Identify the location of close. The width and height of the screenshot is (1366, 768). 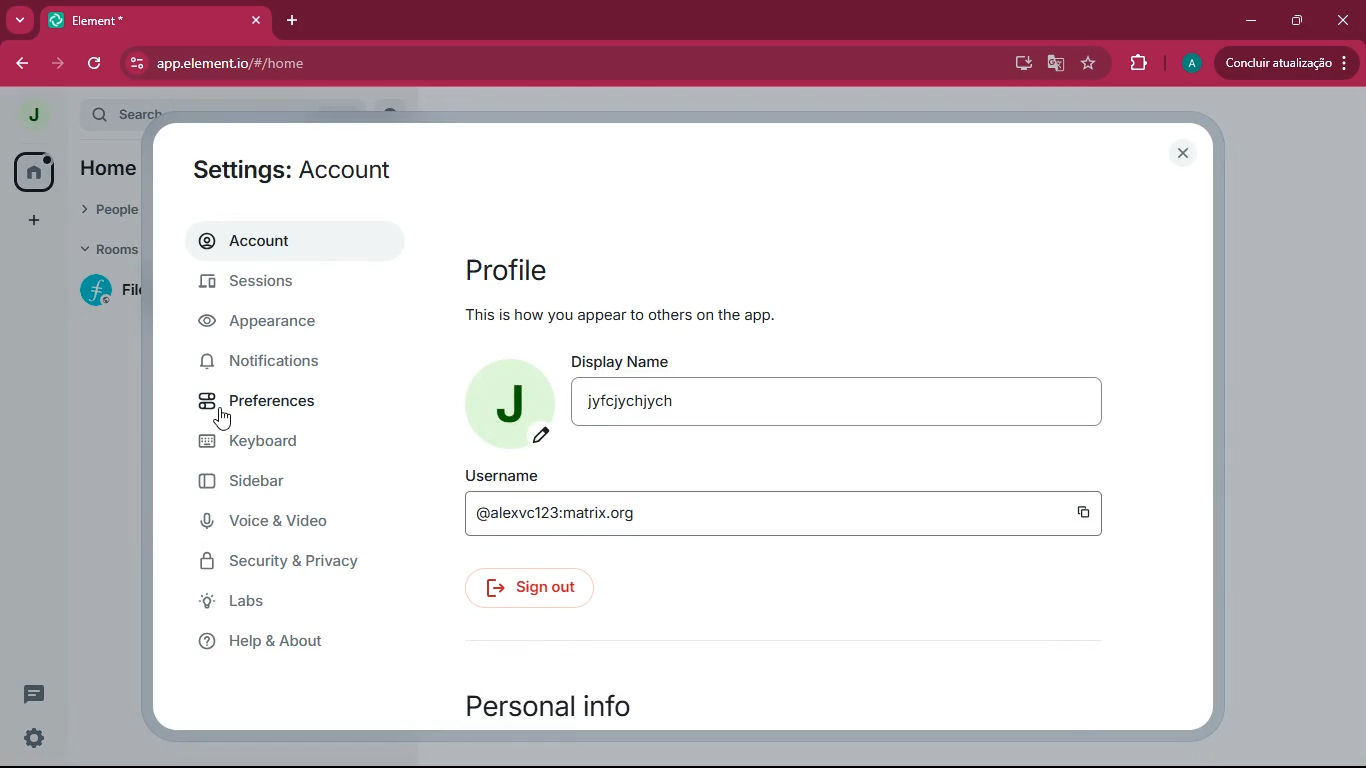
(1185, 153).